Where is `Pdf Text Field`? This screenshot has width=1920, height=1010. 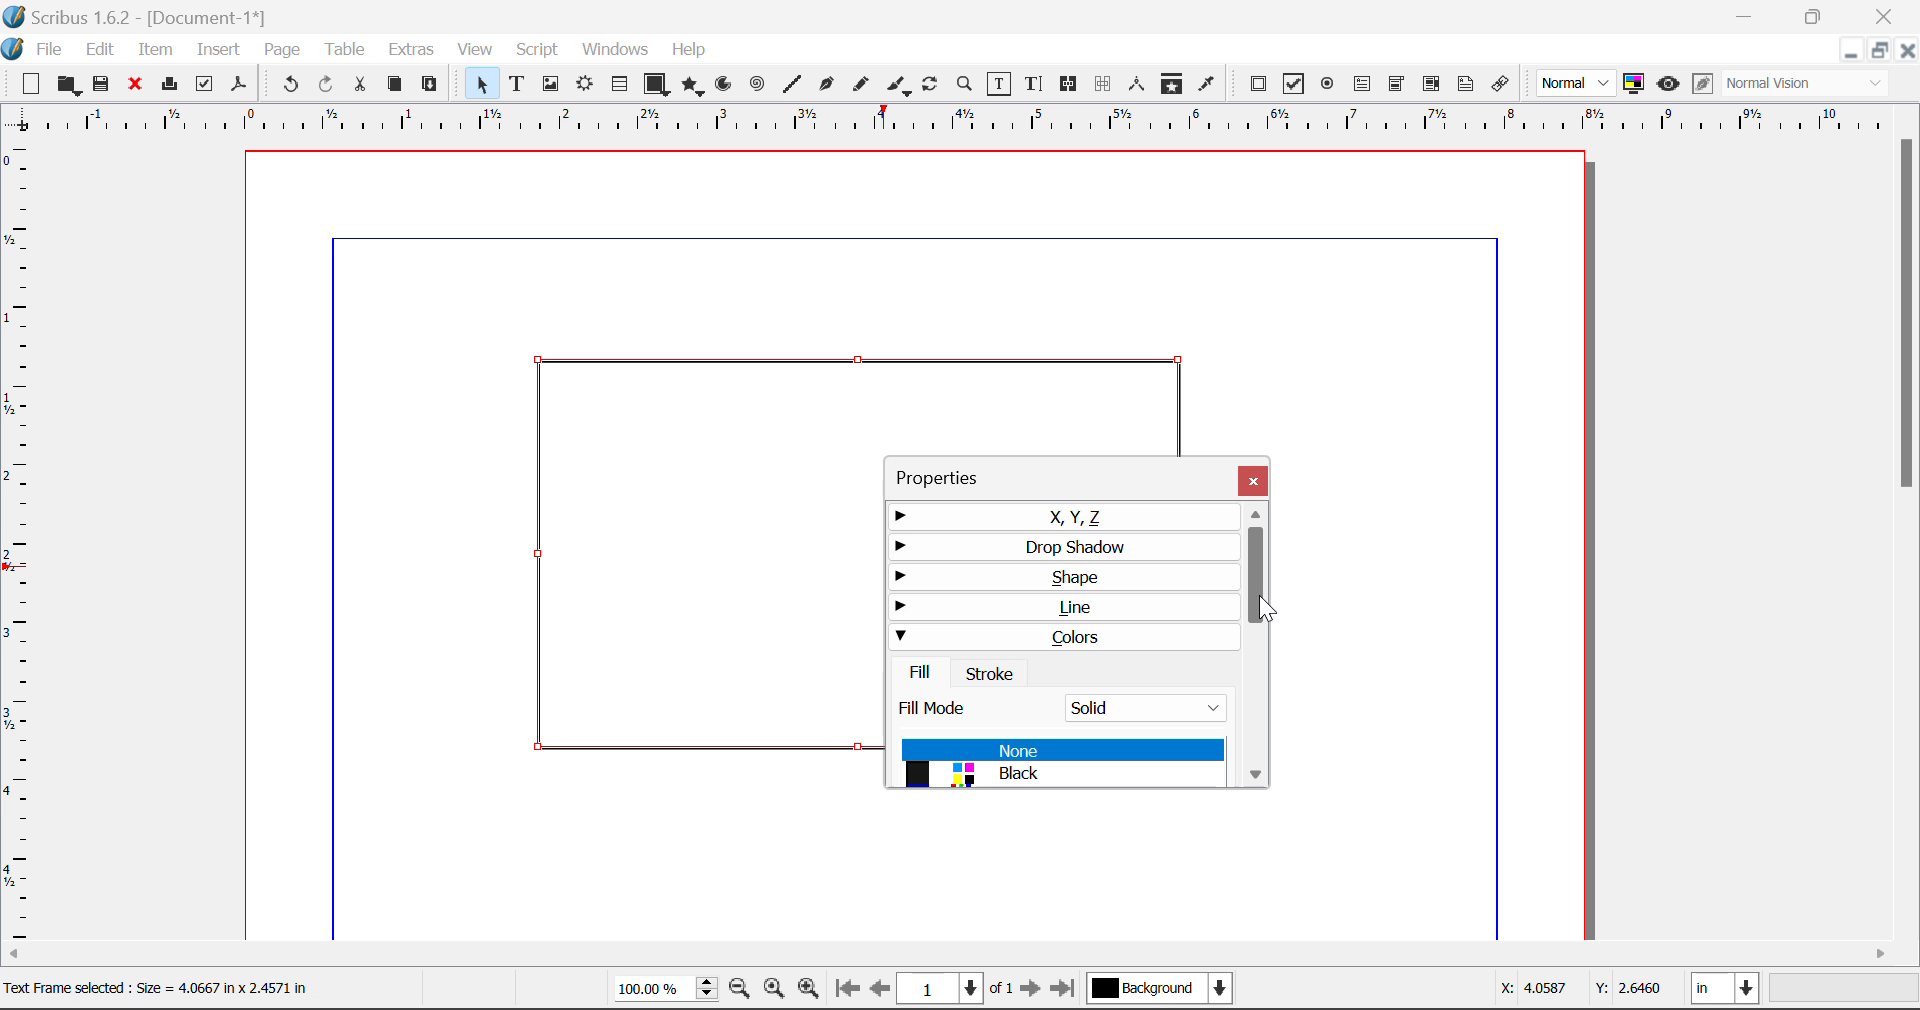 Pdf Text Field is located at coordinates (1363, 82).